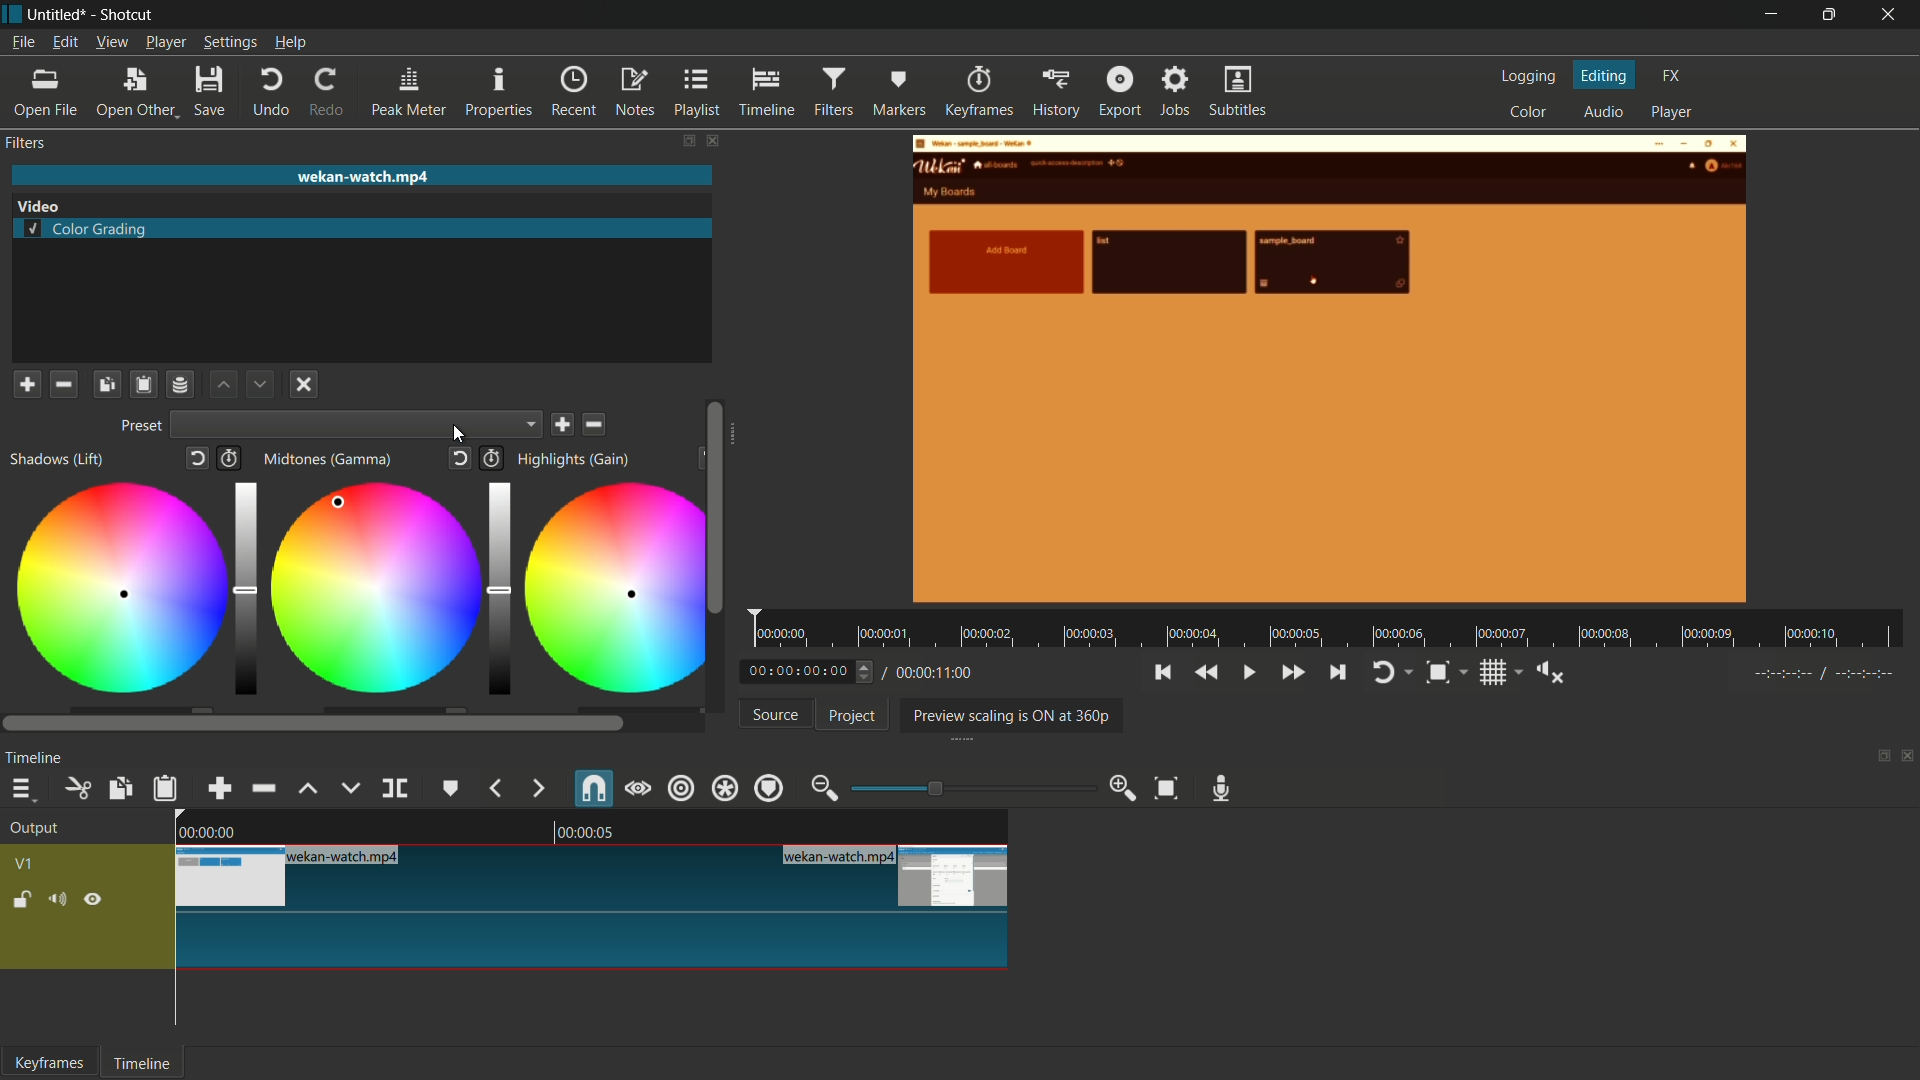 The image size is (1920, 1080). What do you see at coordinates (362, 176) in the screenshot?
I see `imported file name` at bounding box center [362, 176].